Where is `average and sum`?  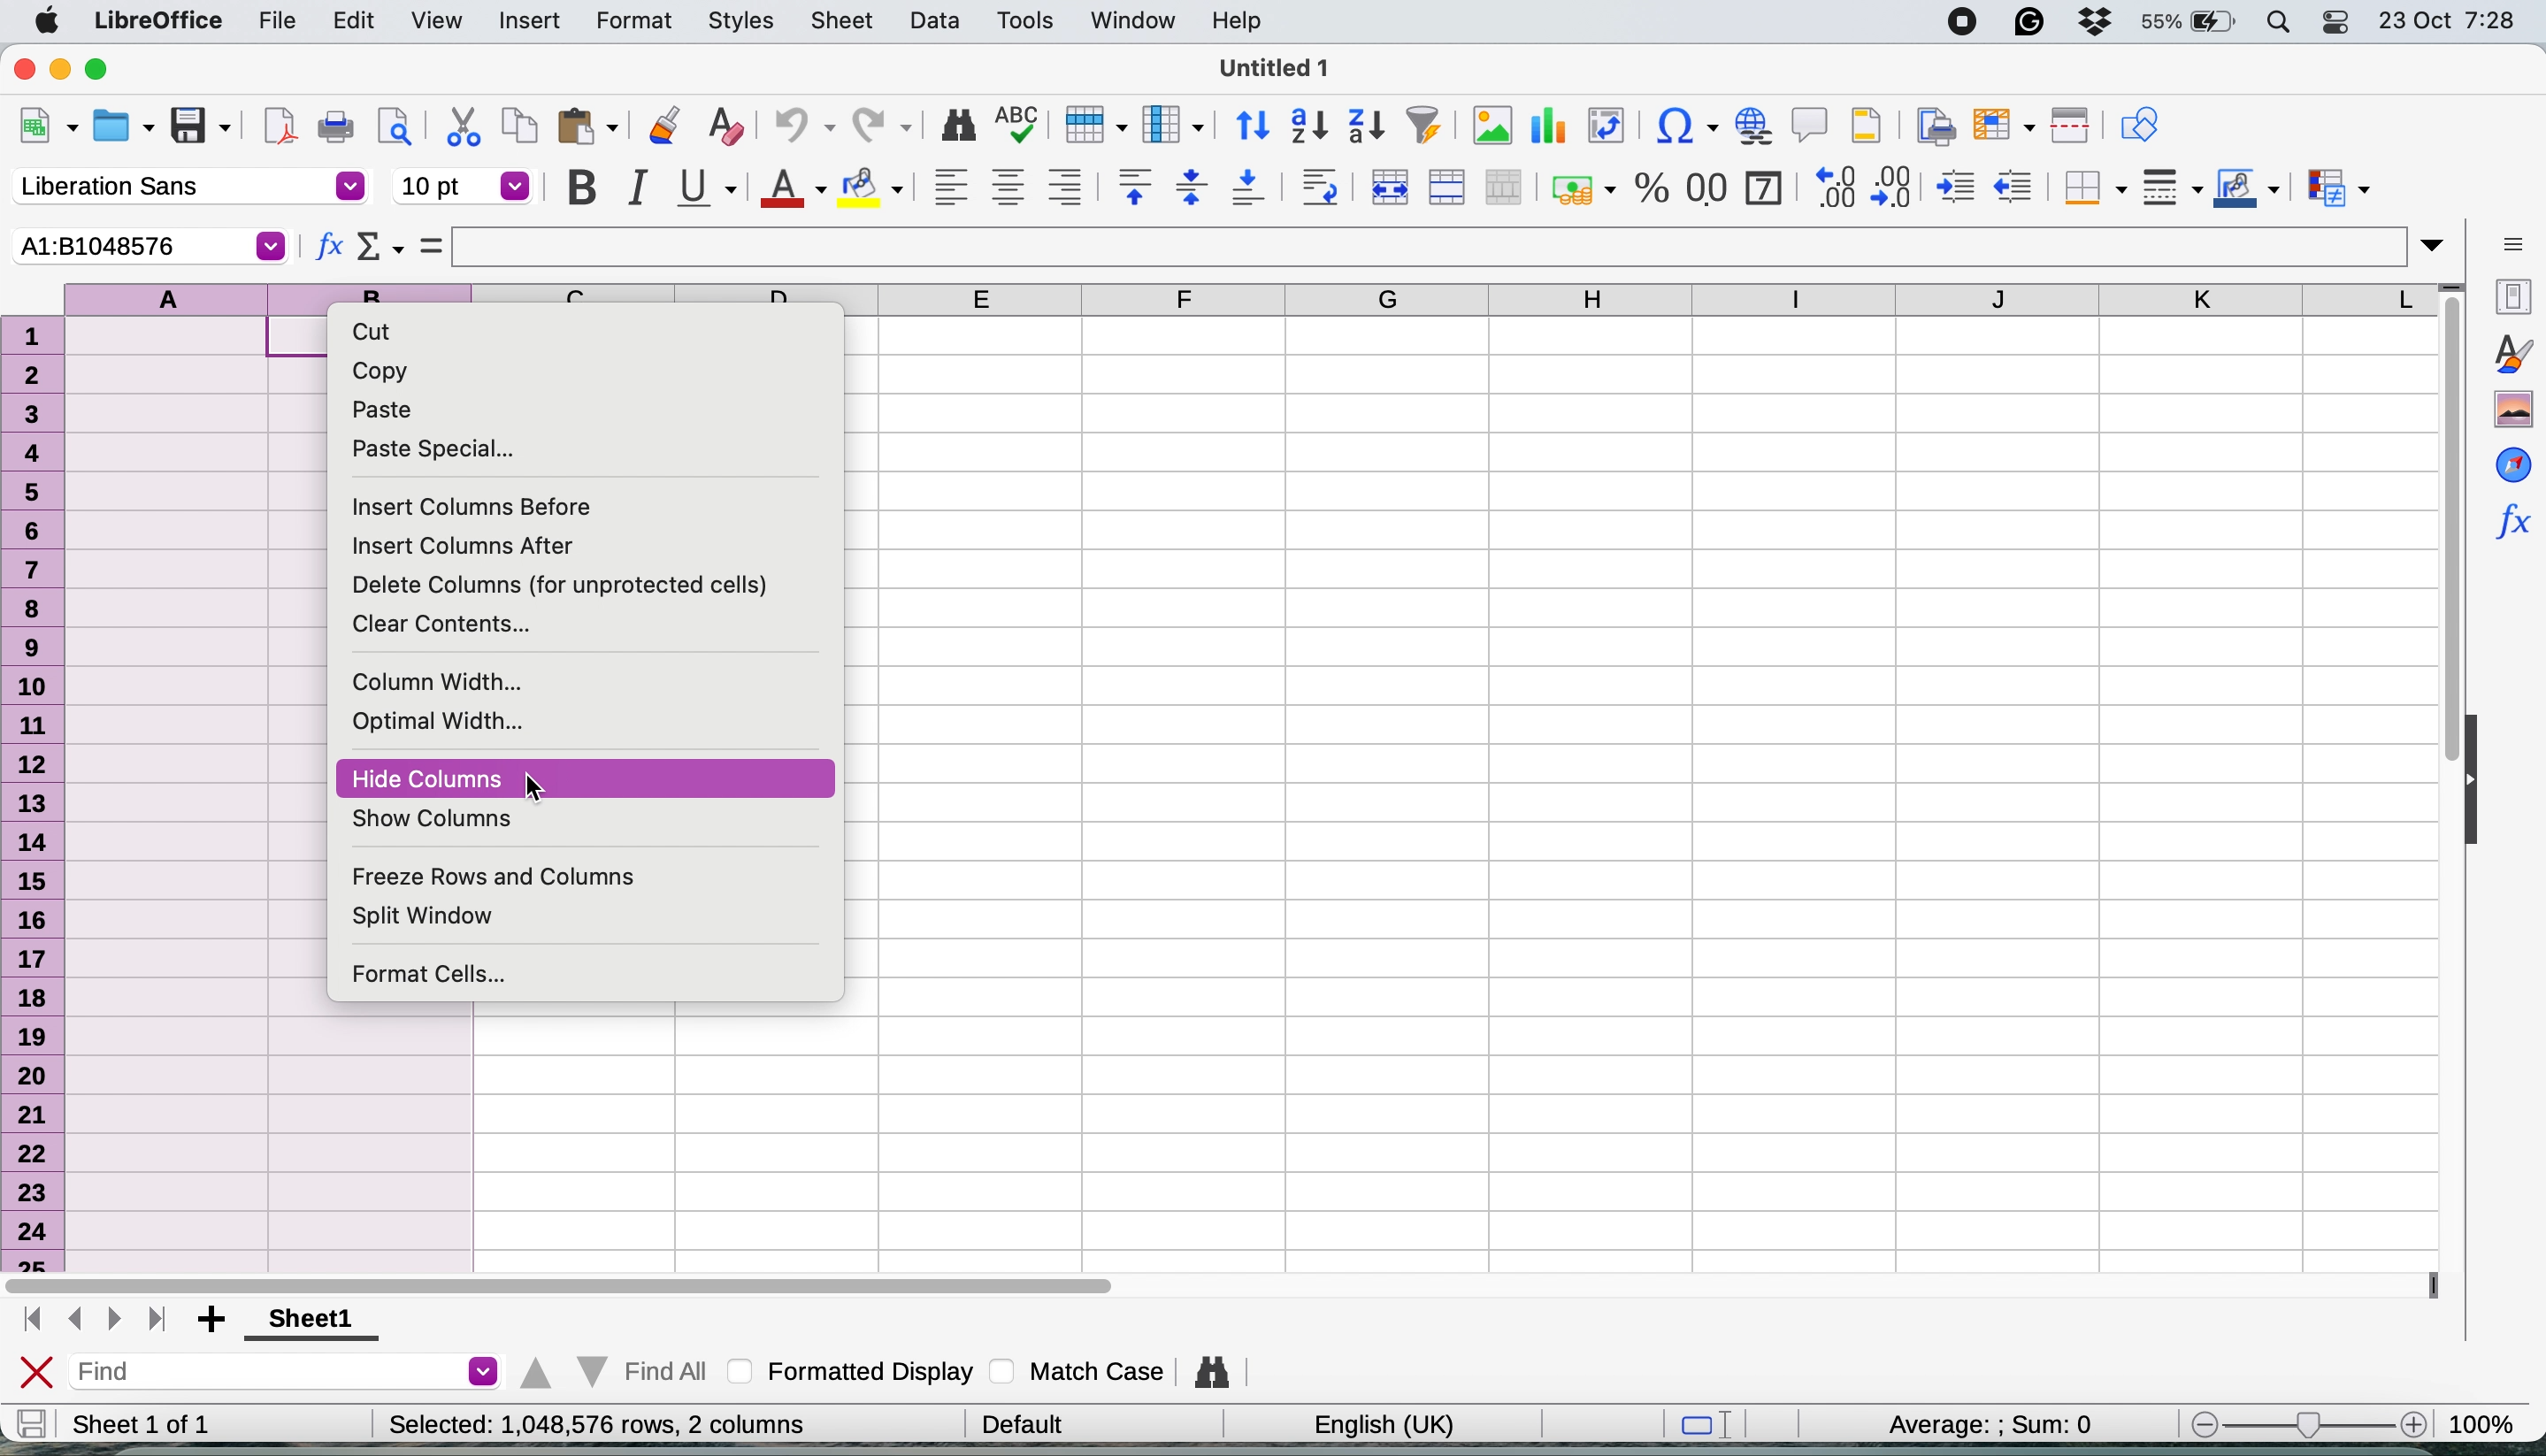
average and sum is located at coordinates (1963, 1426).